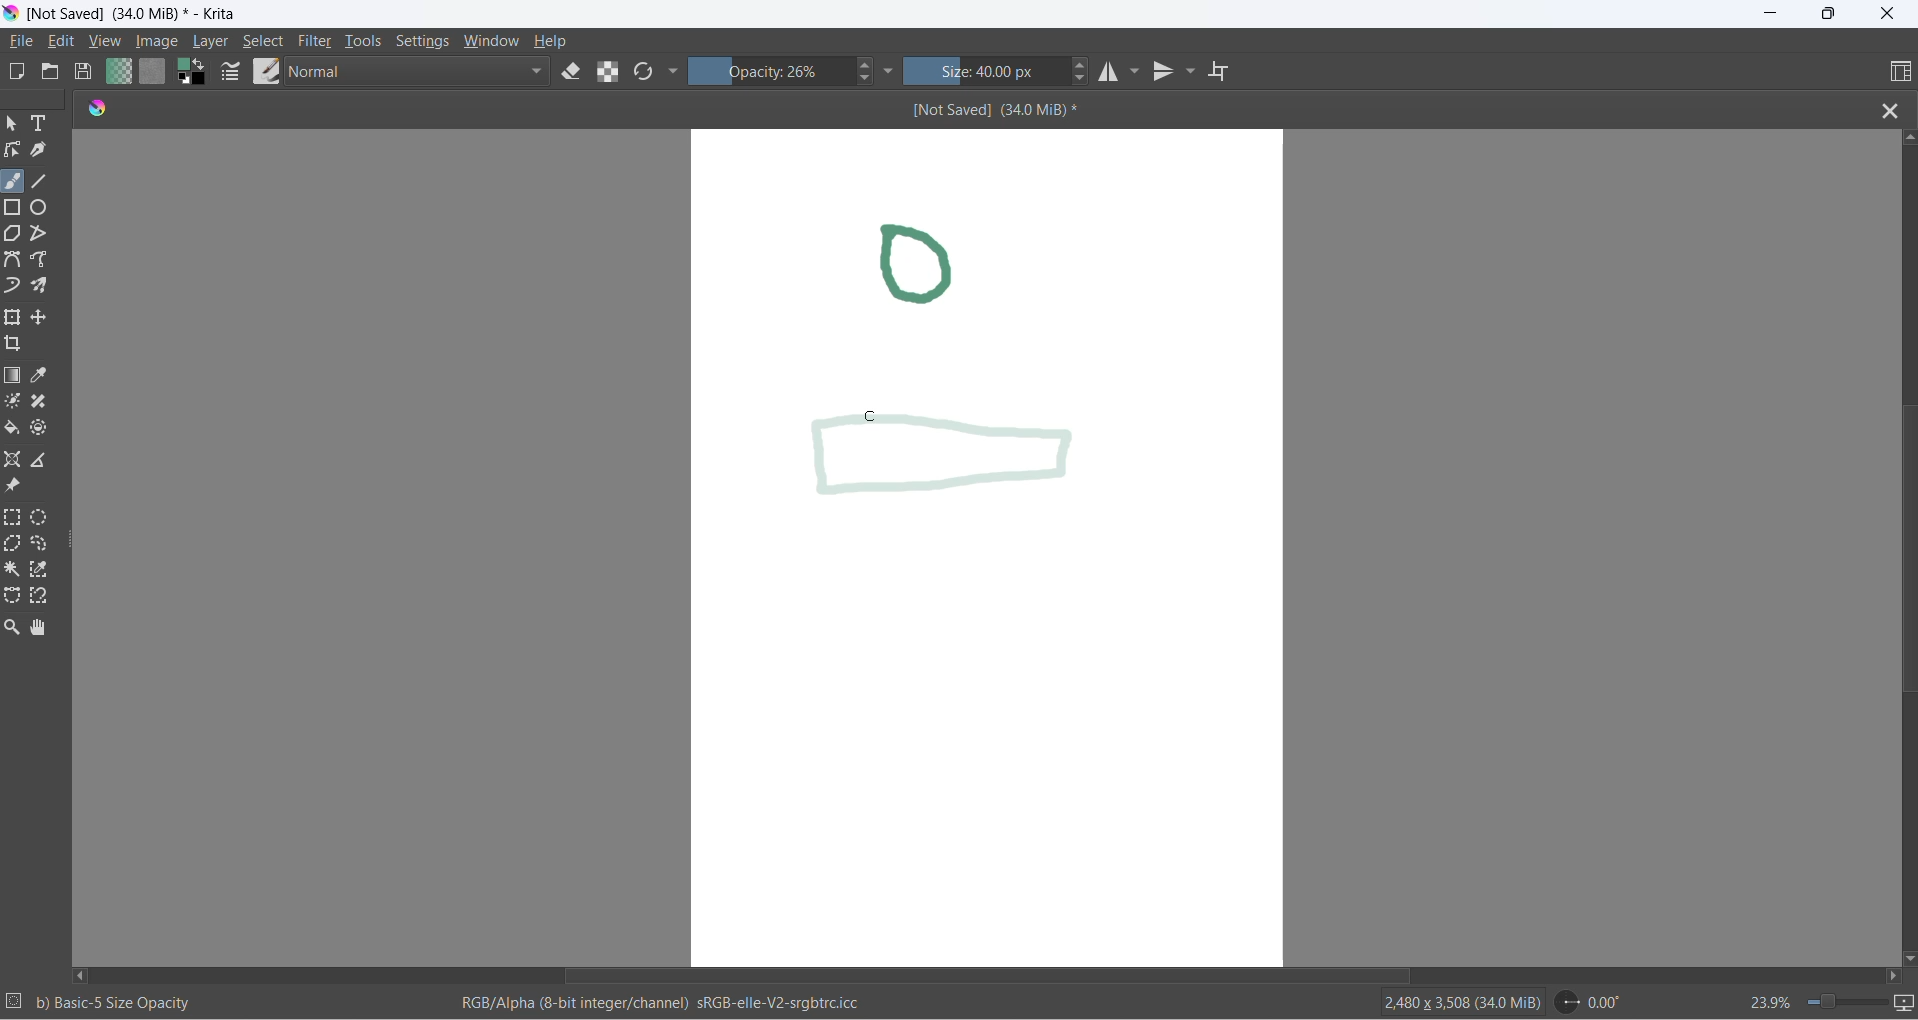  Describe the element at coordinates (49, 287) in the screenshot. I see `multibrush tool` at that location.